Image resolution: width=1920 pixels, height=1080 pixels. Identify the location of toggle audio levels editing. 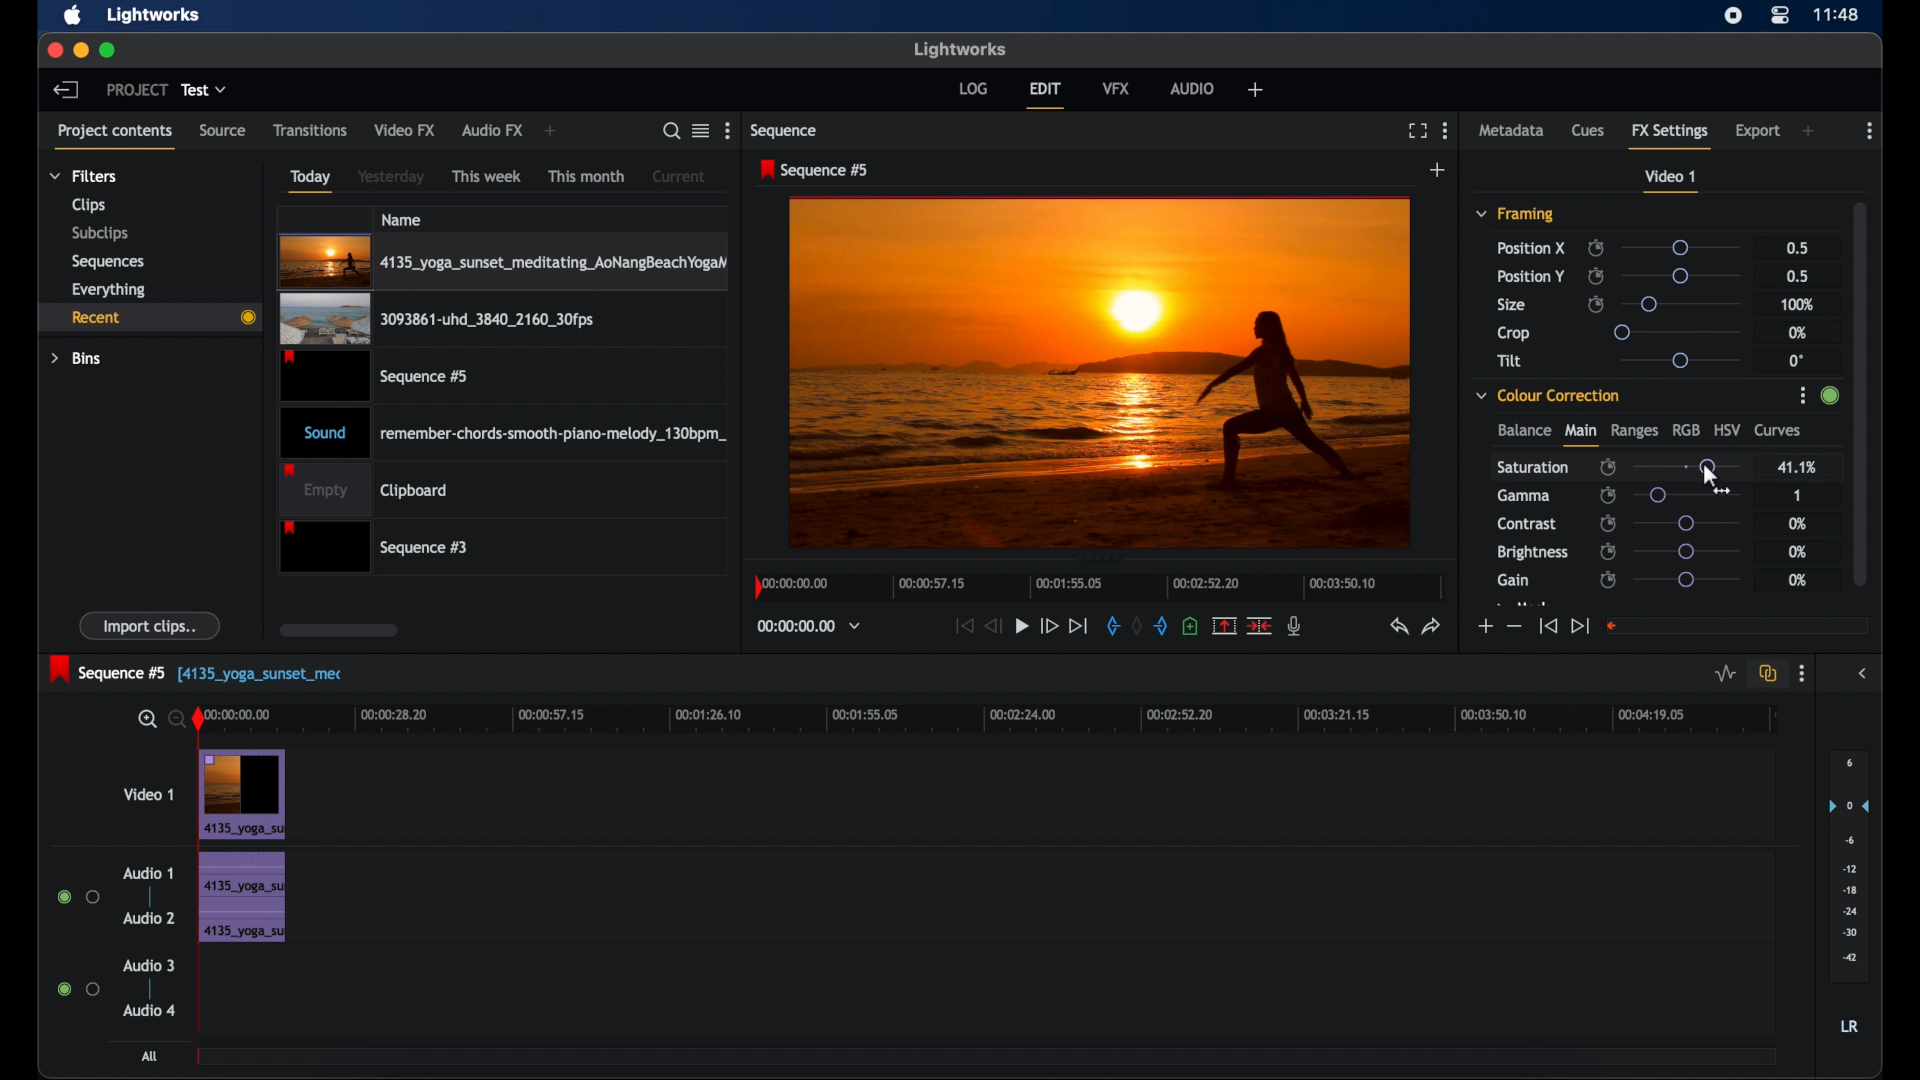
(1723, 672).